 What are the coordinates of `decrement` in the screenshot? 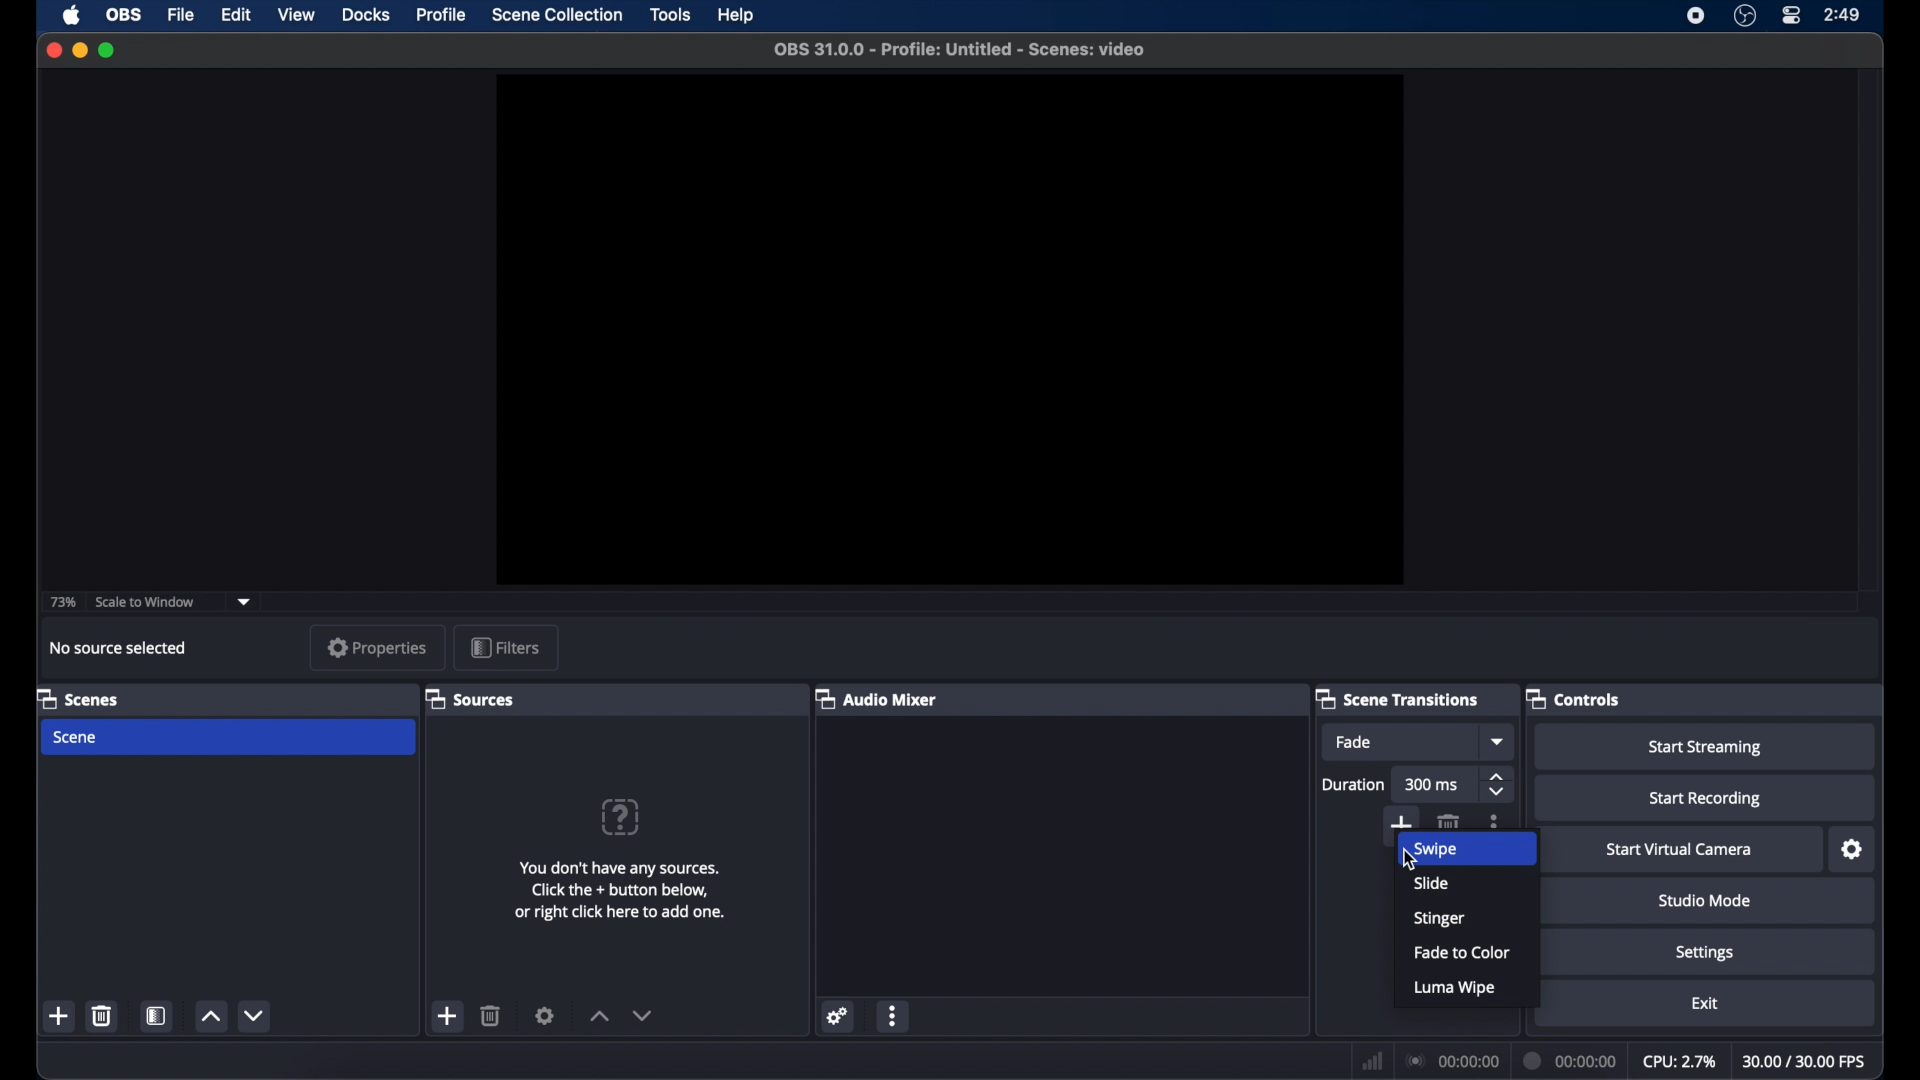 It's located at (644, 1015).